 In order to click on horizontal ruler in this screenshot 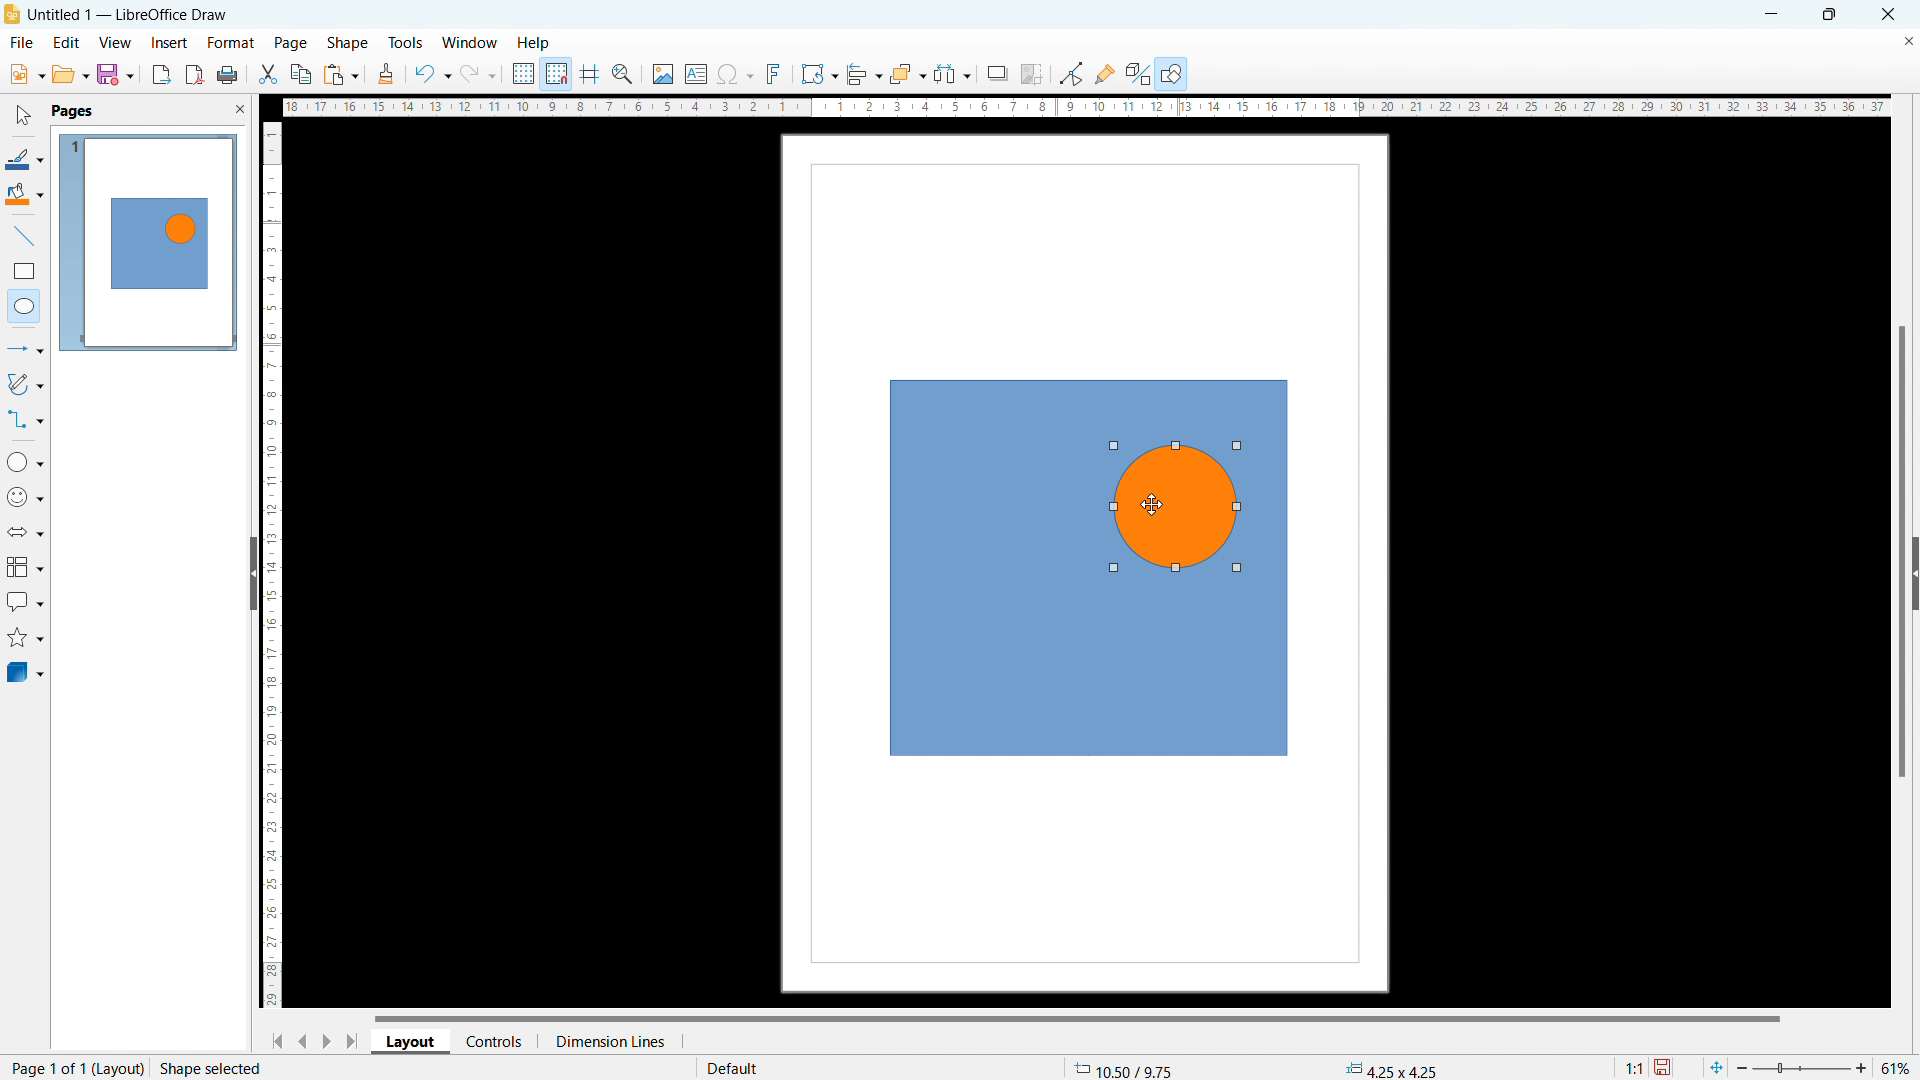, I will do `click(1086, 106)`.